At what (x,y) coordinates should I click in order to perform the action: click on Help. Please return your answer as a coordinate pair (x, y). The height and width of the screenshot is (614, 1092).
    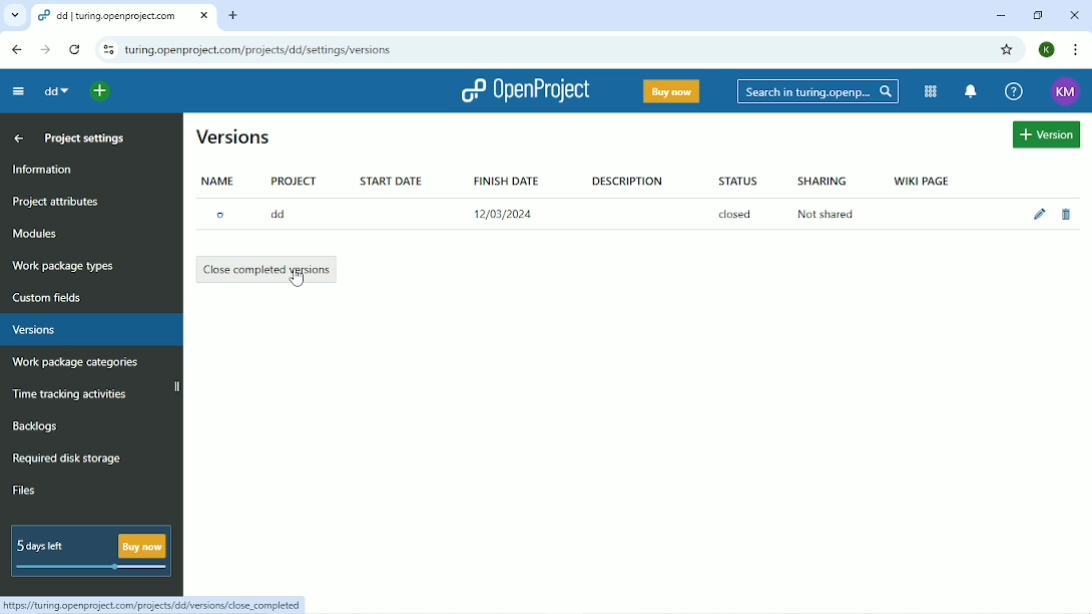
    Looking at the image, I should click on (1013, 92).